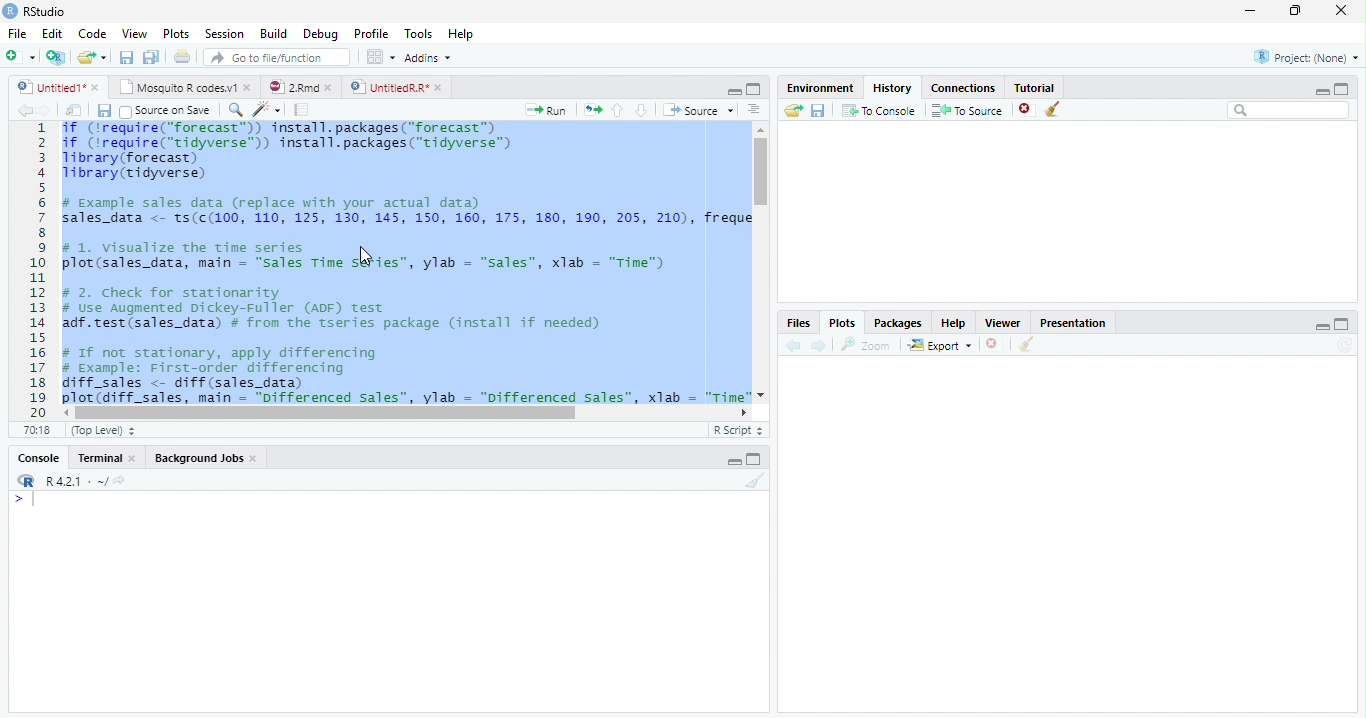 The height and width of the screenshot is (718, 1366). Describe the element at coordinates (793, 345) in the screenshot. I see `Previous` at that location.